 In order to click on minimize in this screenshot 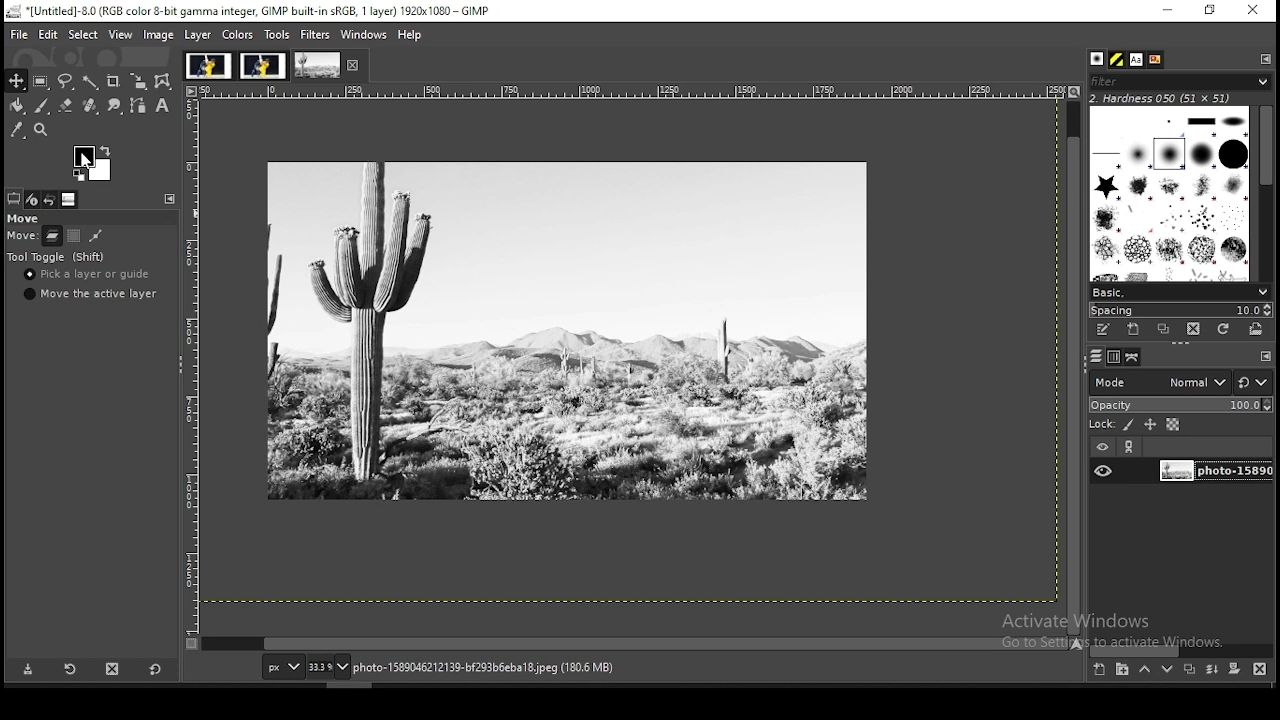, I will do `click(1168, 11)`.